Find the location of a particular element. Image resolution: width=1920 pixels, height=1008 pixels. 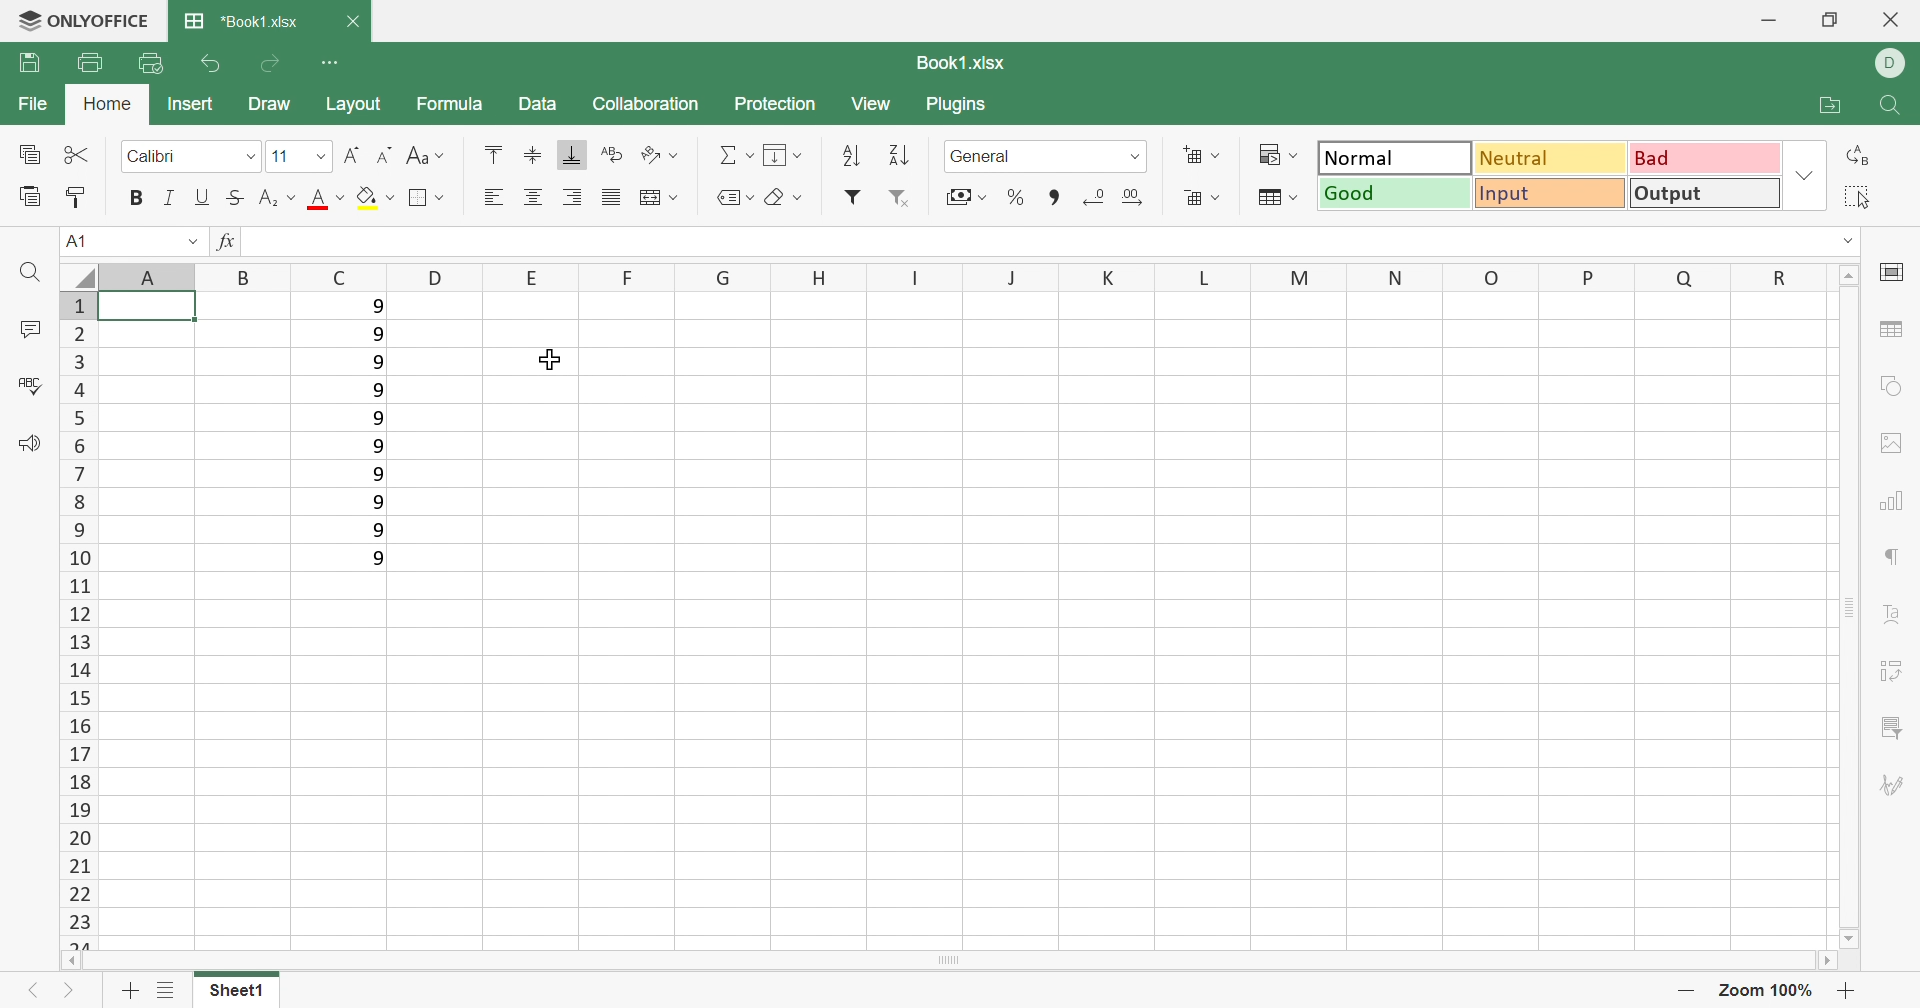

Find is located at coordinates (1892, 106).